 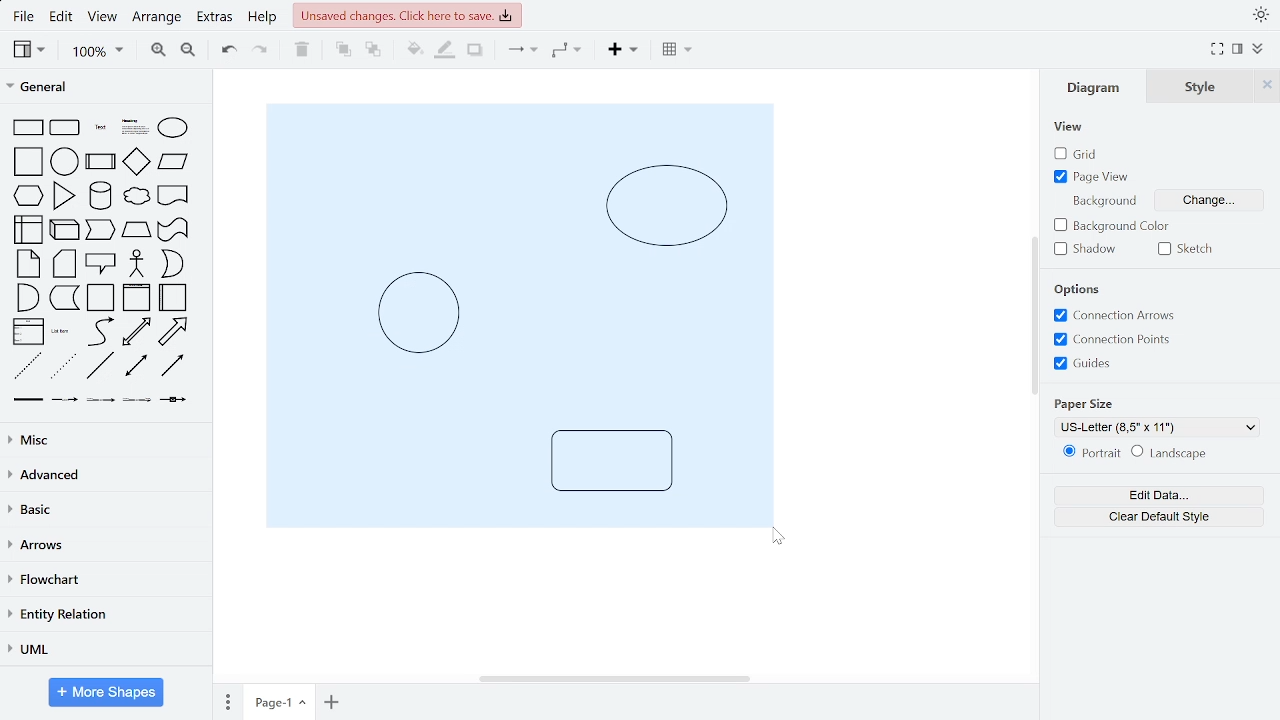 I want to click on background, so click(x=1082, y=289).